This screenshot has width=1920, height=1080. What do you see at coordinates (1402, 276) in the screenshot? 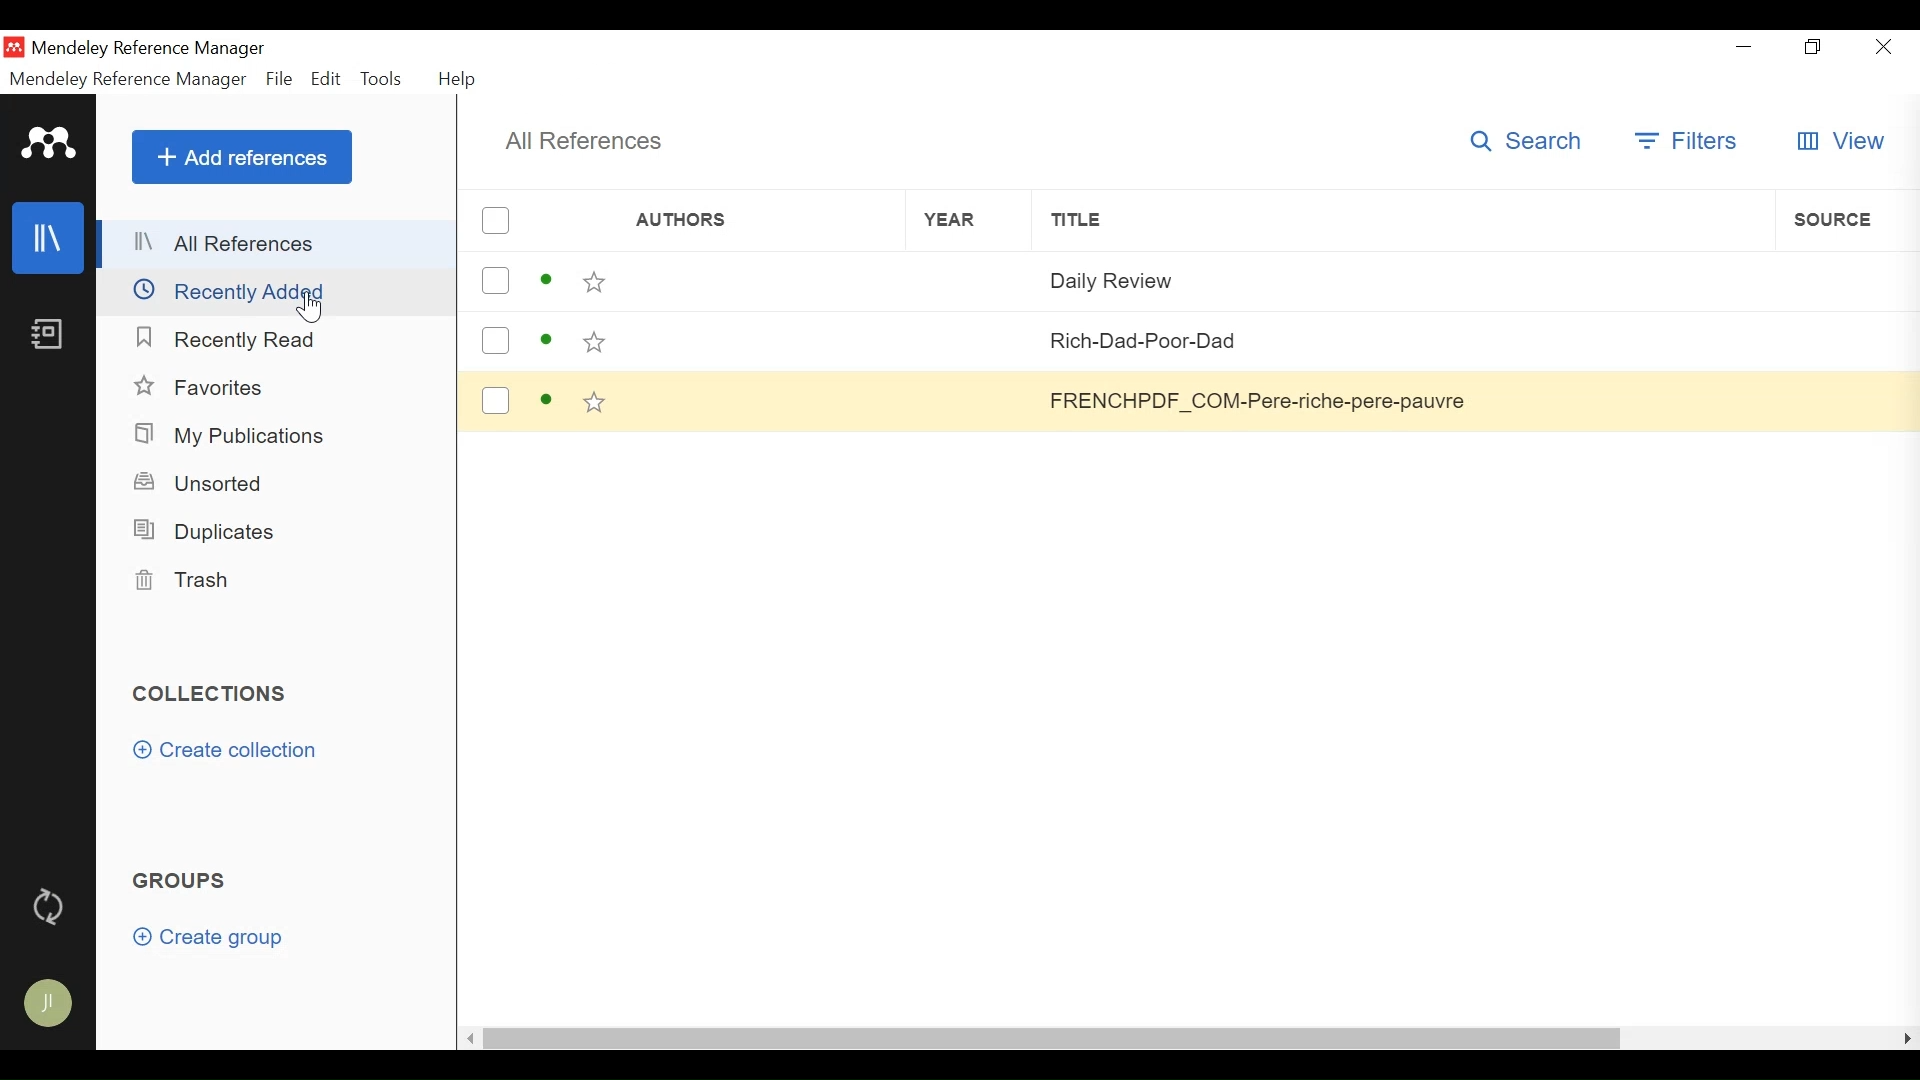
I see `Title` at bounding box center [1402, 276].